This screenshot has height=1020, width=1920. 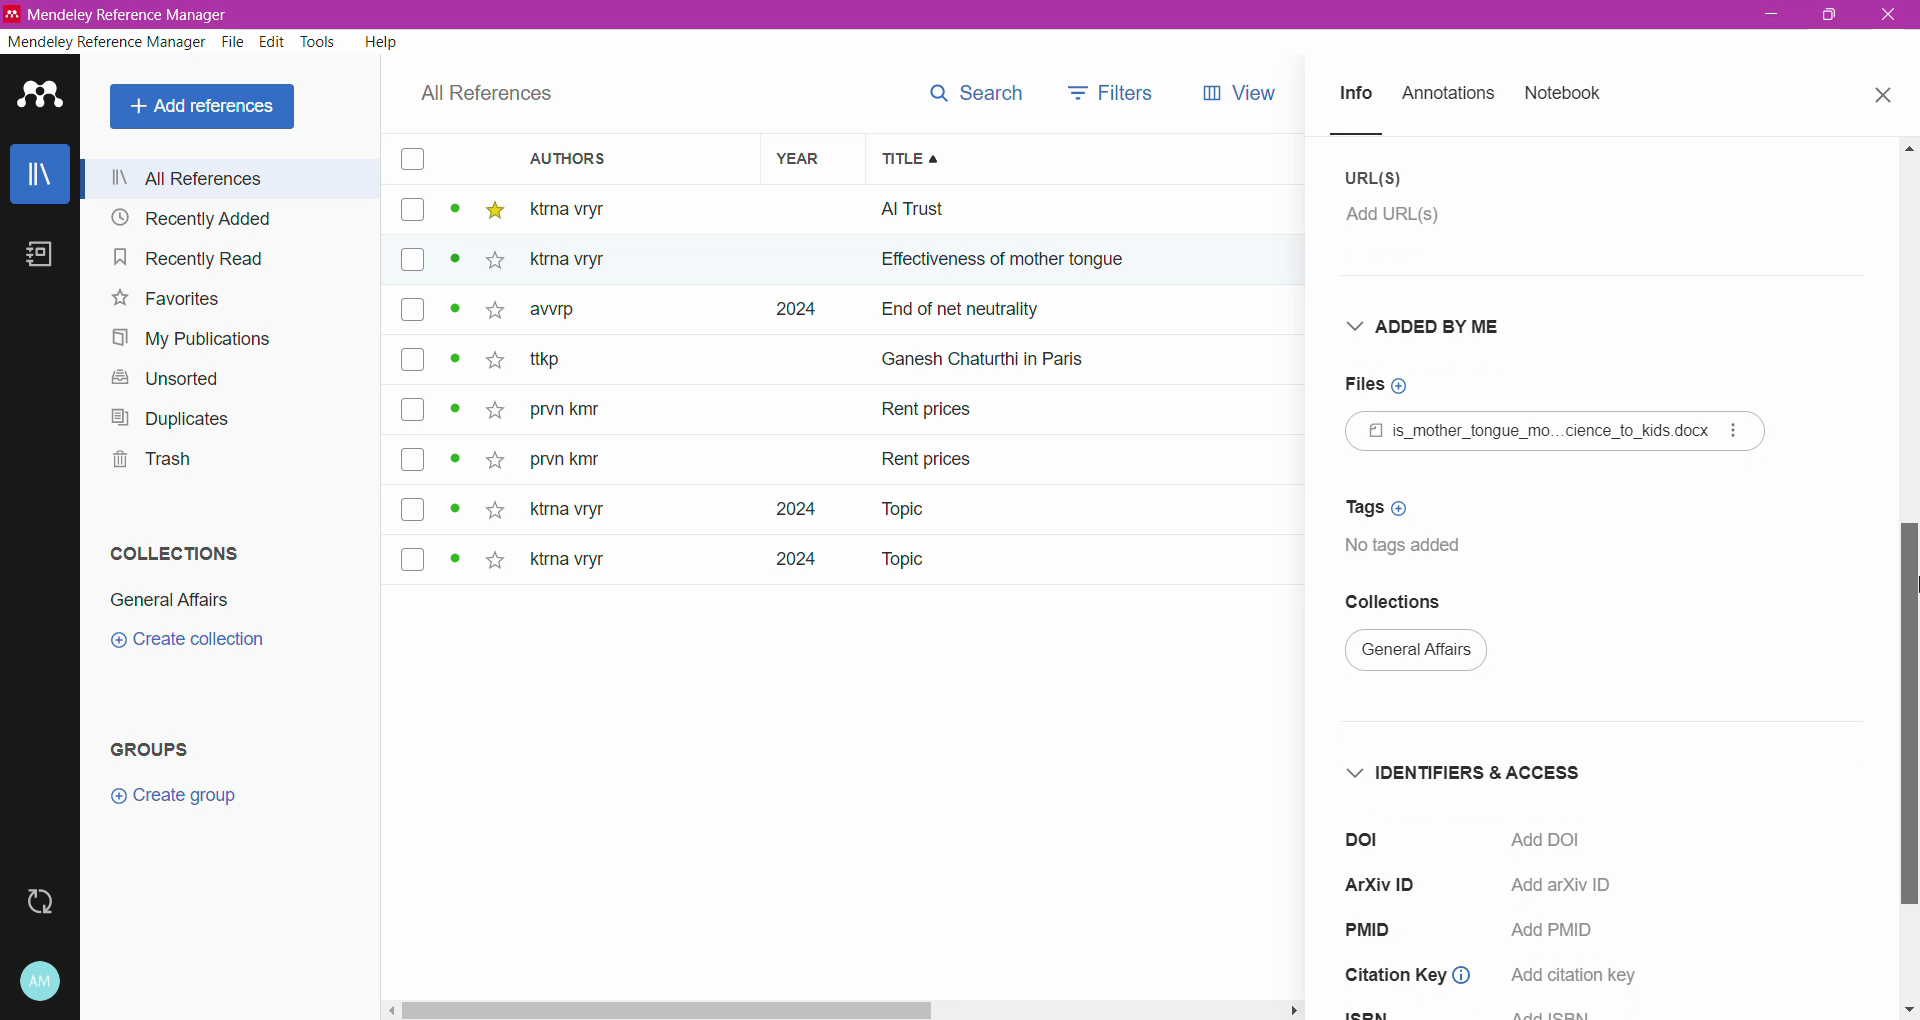 What do you see at coordinates (1561, 839) in the screenshot?
I see `Click to Add DOI` at bounding box center [1561, 839].